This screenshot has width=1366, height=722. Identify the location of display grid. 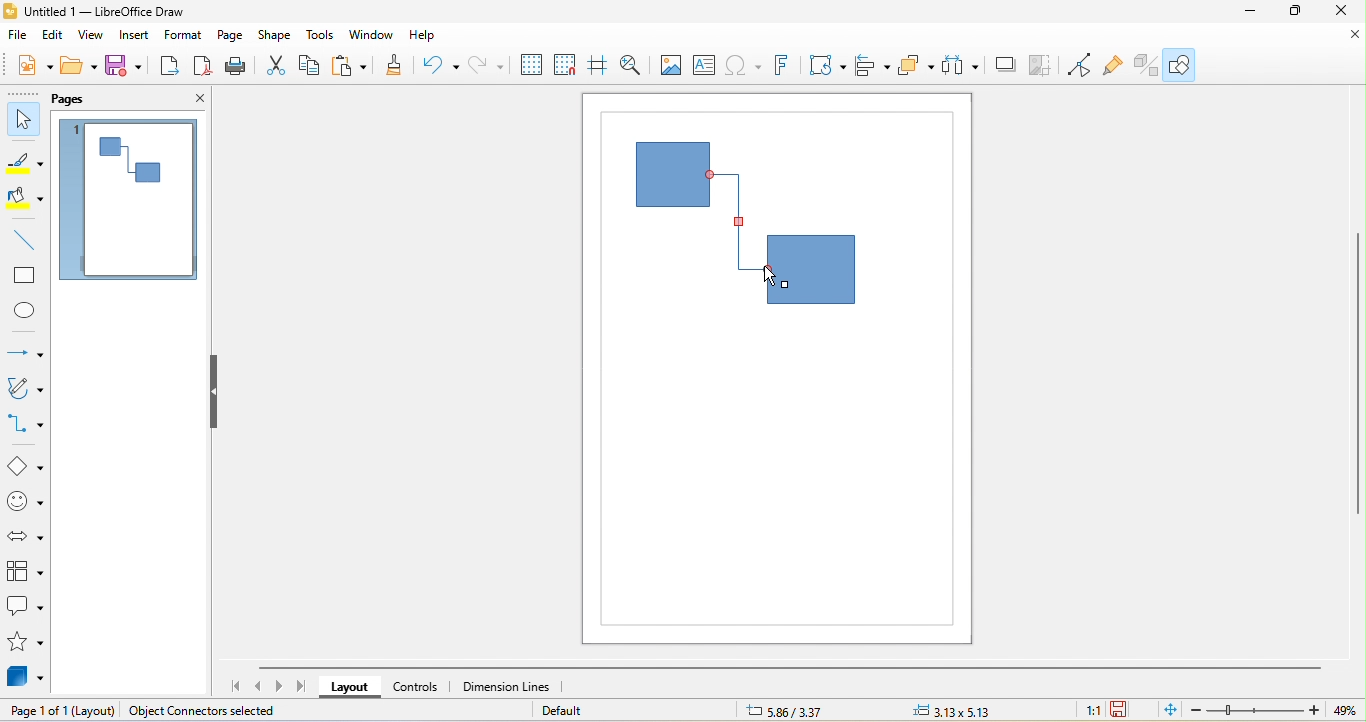
(531, 65).